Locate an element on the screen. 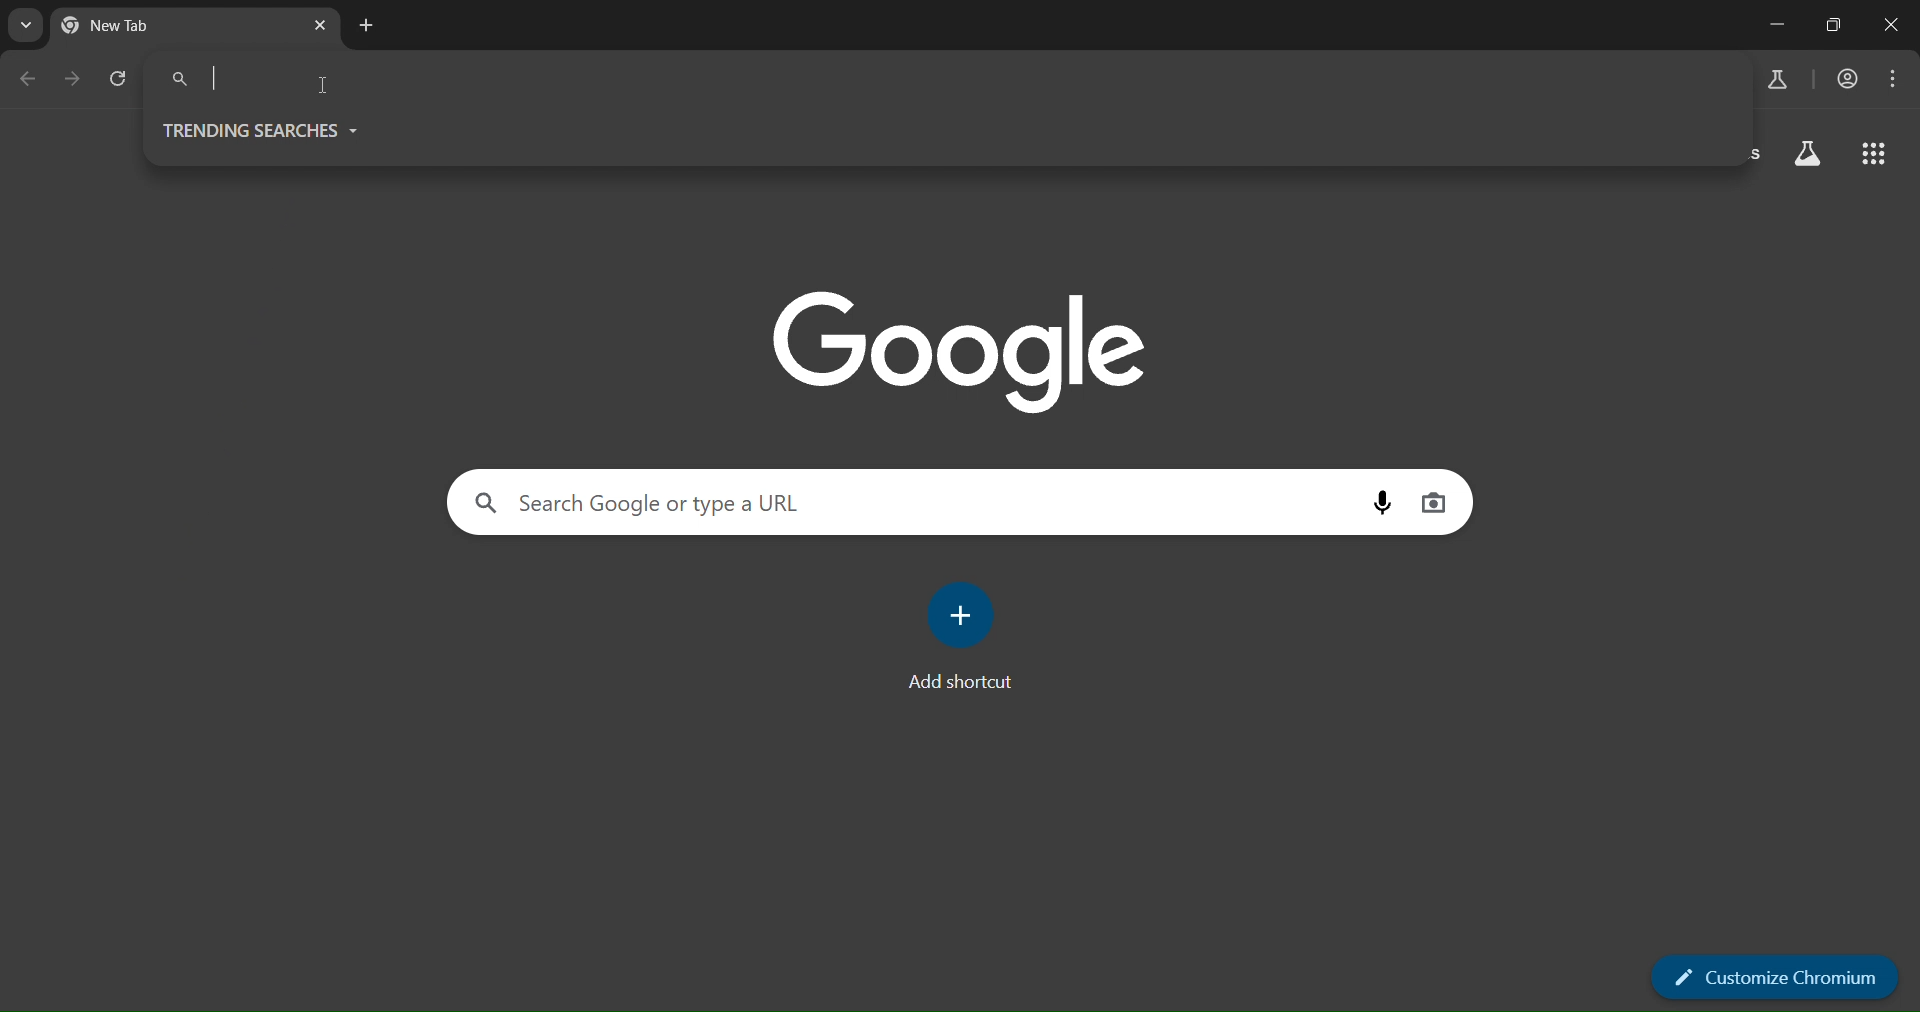  voice search is located at coordinates (1384, 502).